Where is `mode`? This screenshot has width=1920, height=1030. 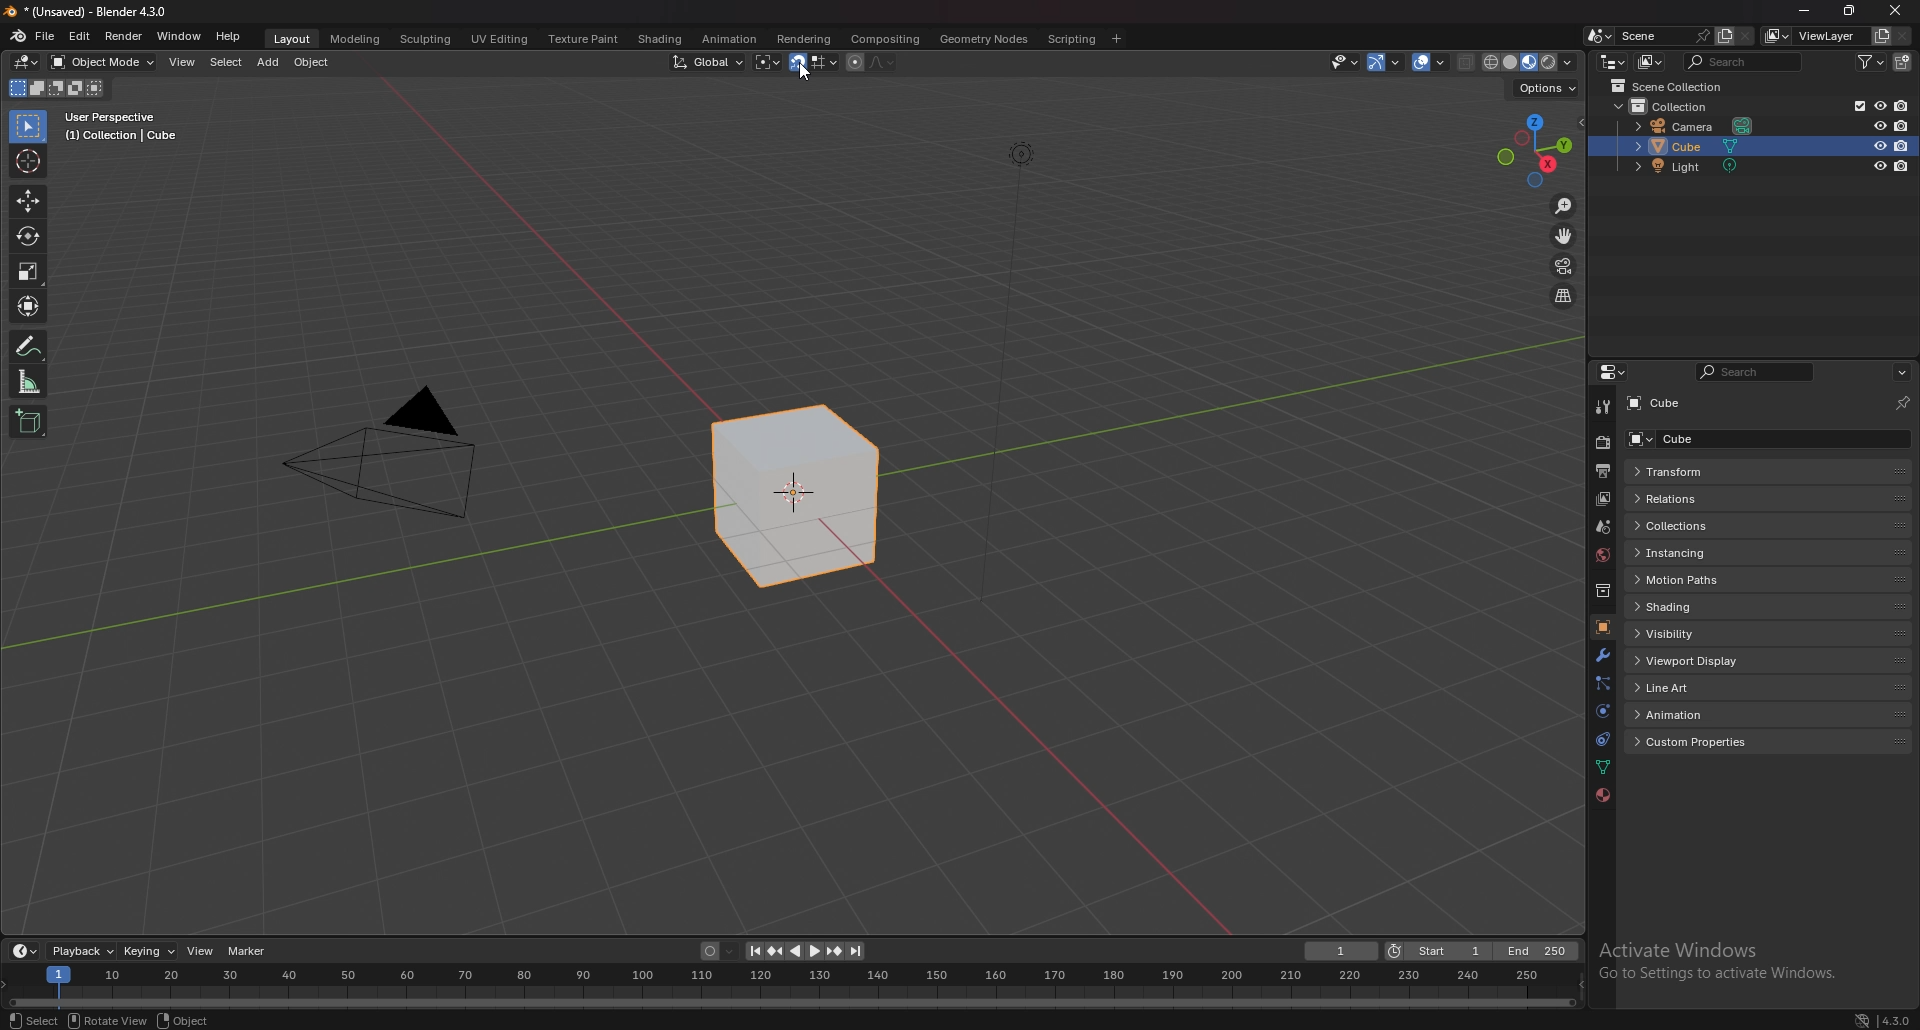 mode is located at coordinates (55, 89).